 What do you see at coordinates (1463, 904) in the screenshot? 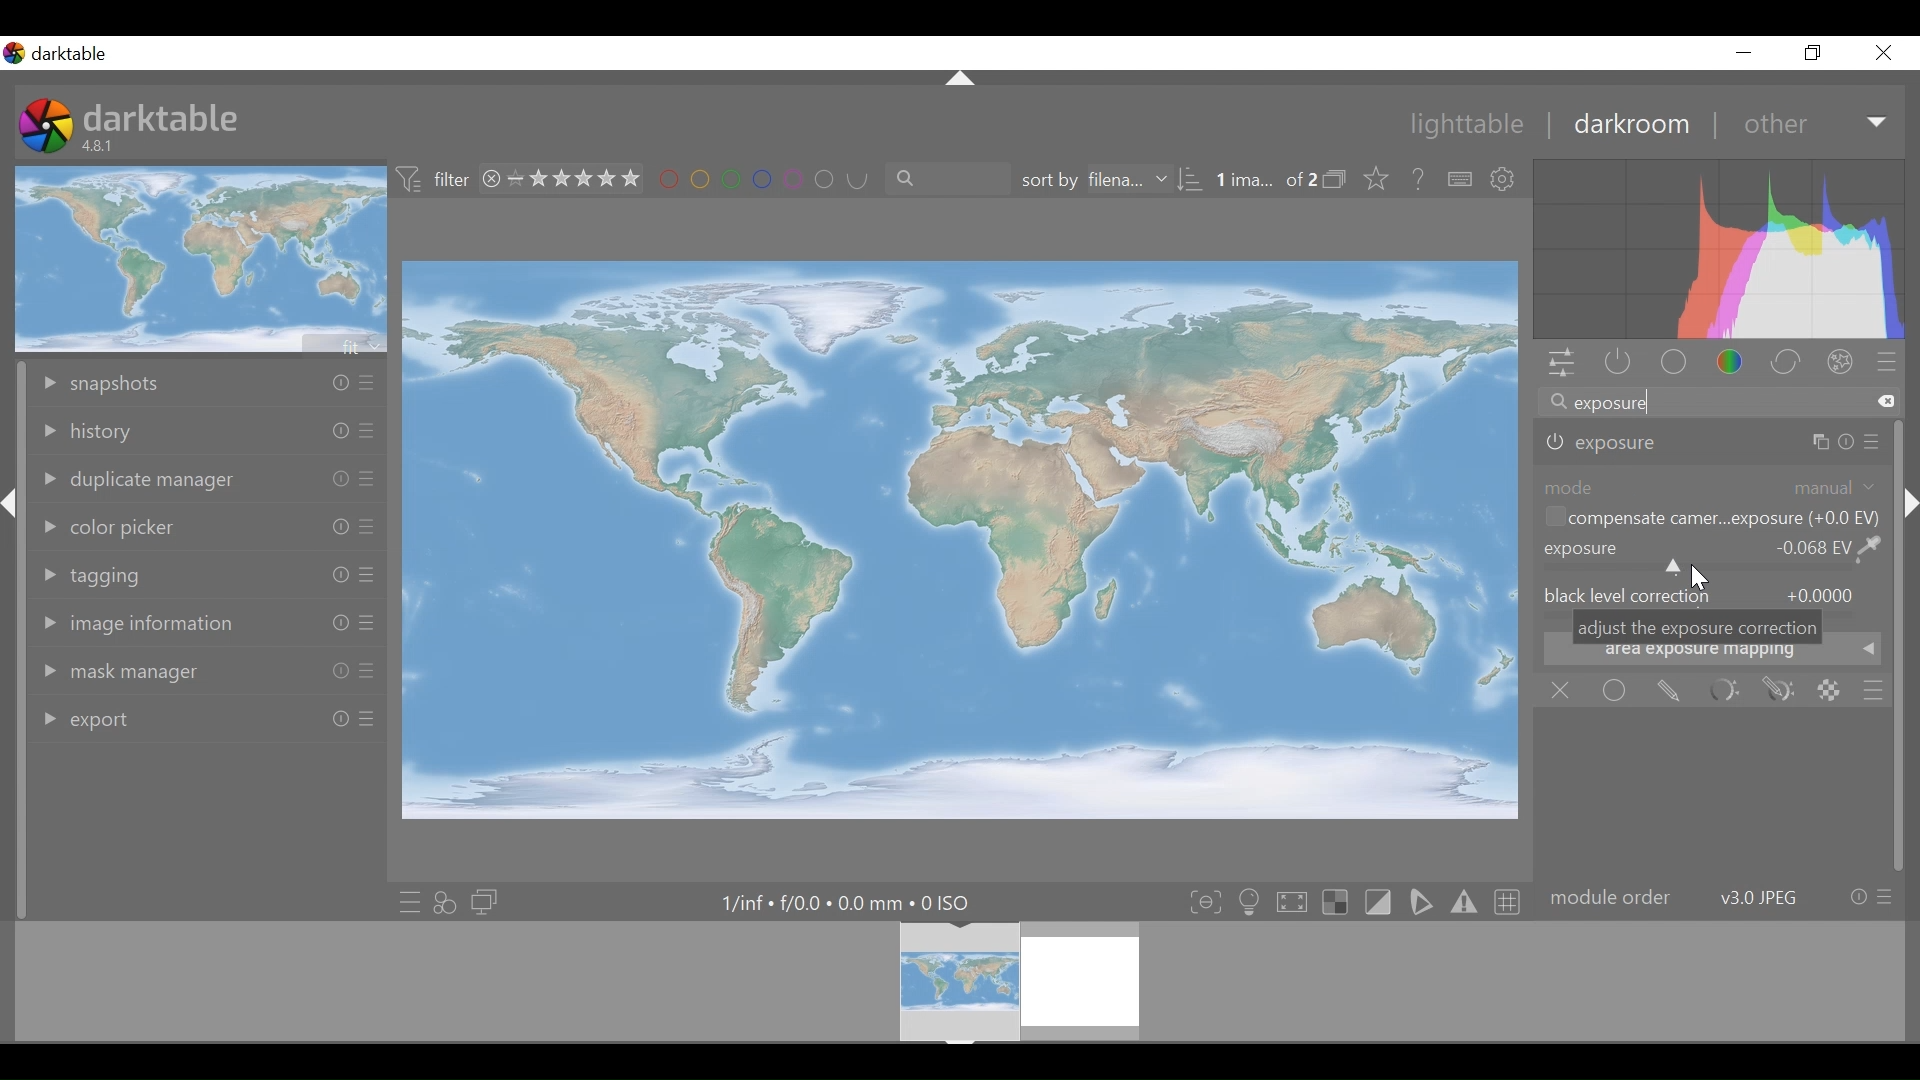
I see `toggle gamut checking` at bounding box center [1463, 904].